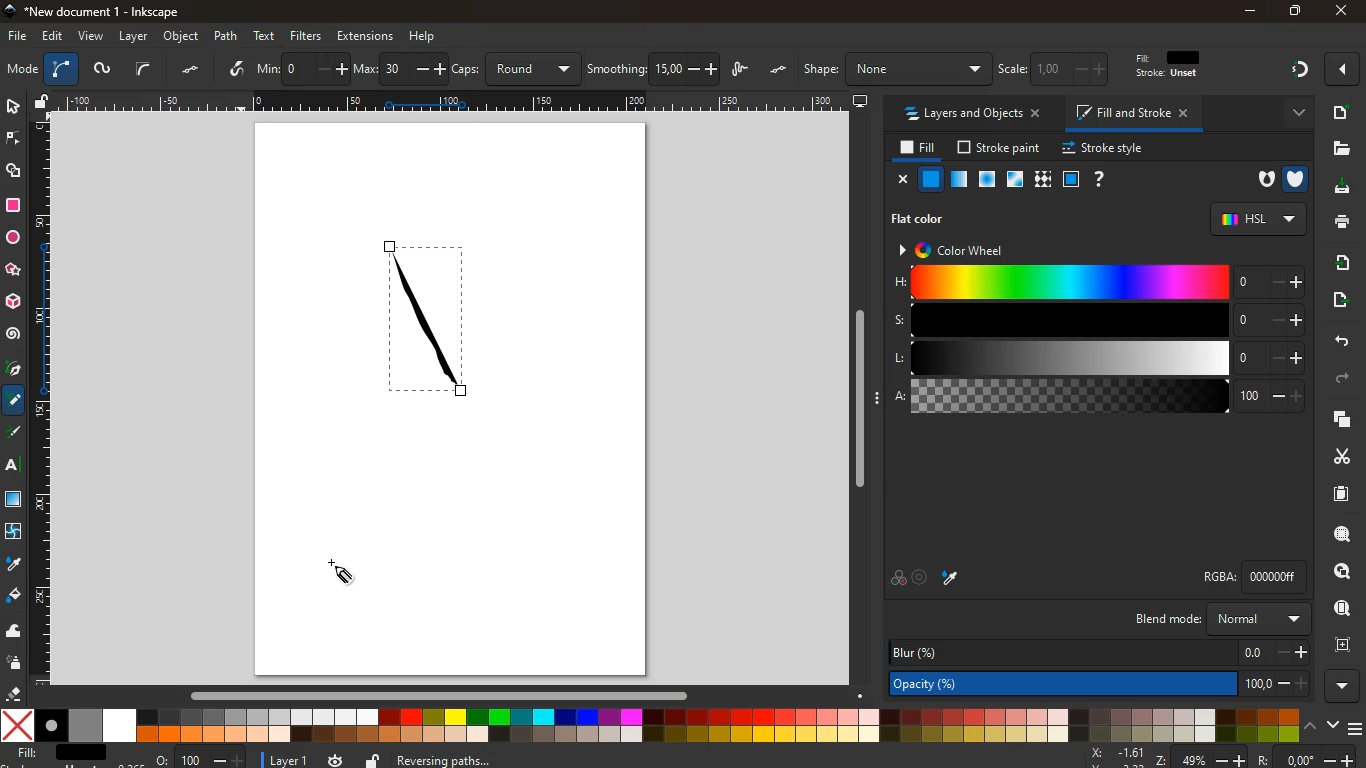  I want to click on zoom, so click(1221, 757).